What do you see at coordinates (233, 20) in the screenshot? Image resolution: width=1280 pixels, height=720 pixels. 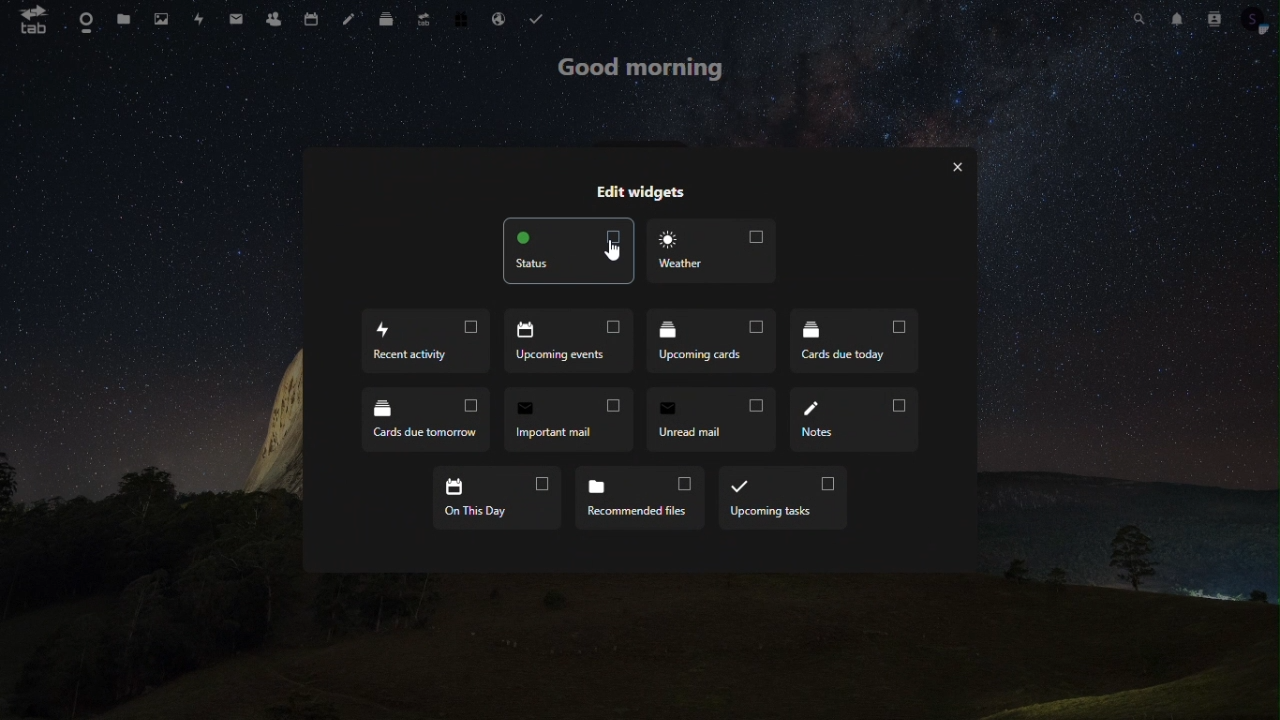 I see `mail` at bounding box center [233, 20].